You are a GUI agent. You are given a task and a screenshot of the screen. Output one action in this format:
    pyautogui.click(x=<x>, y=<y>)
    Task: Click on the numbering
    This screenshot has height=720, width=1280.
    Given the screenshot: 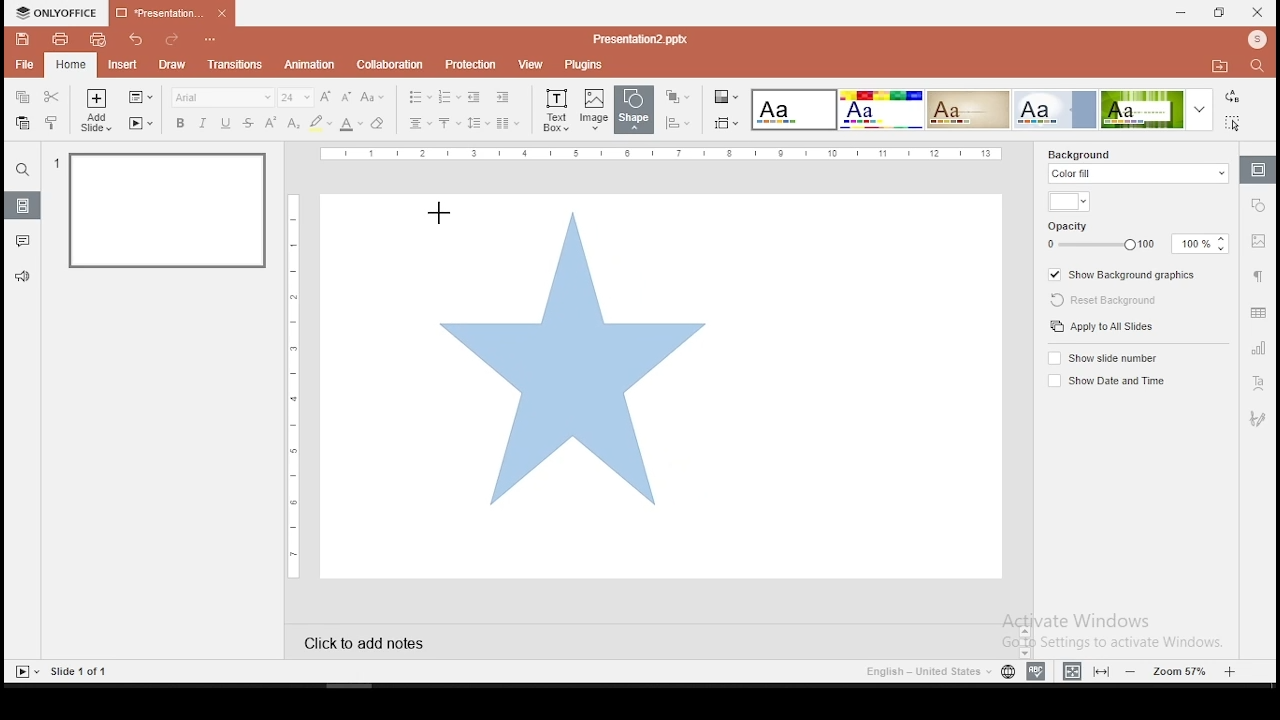 What is the action you would take?
    pyautogui.click(x=450, y=96)
    